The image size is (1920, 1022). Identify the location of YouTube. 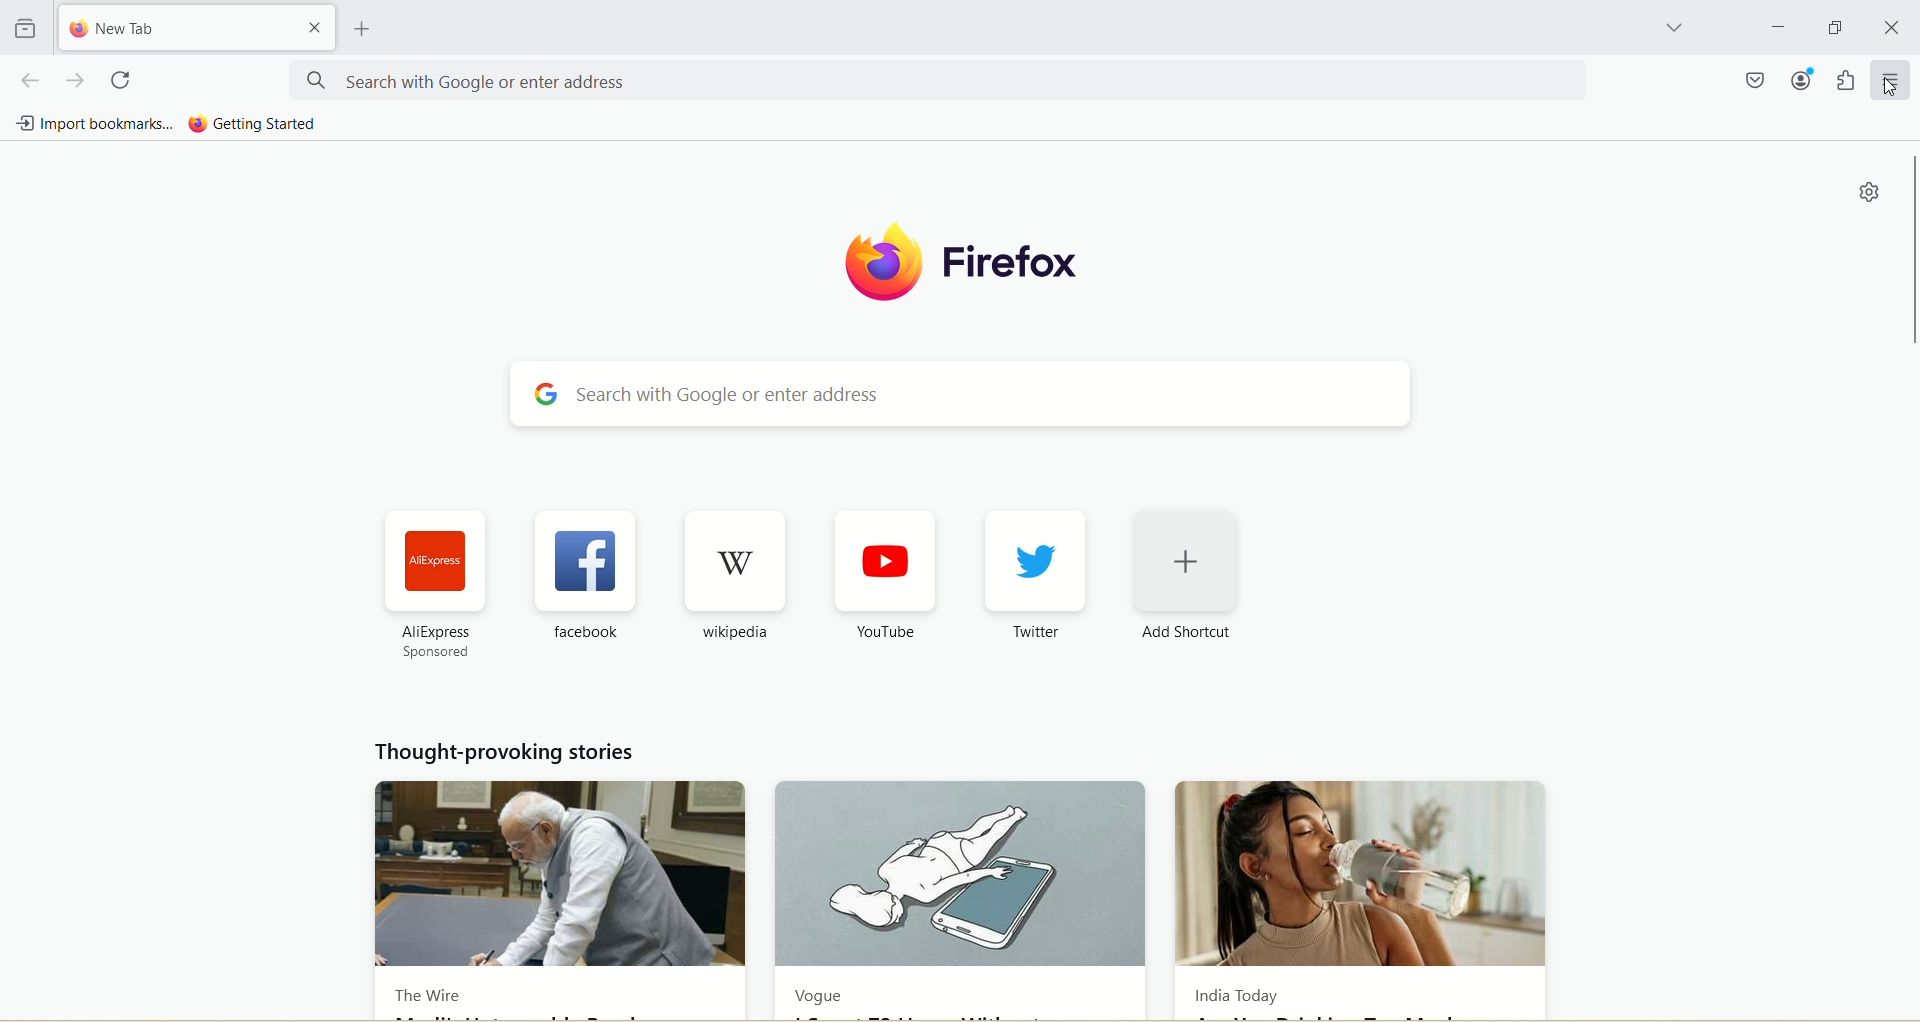
(881, 631).